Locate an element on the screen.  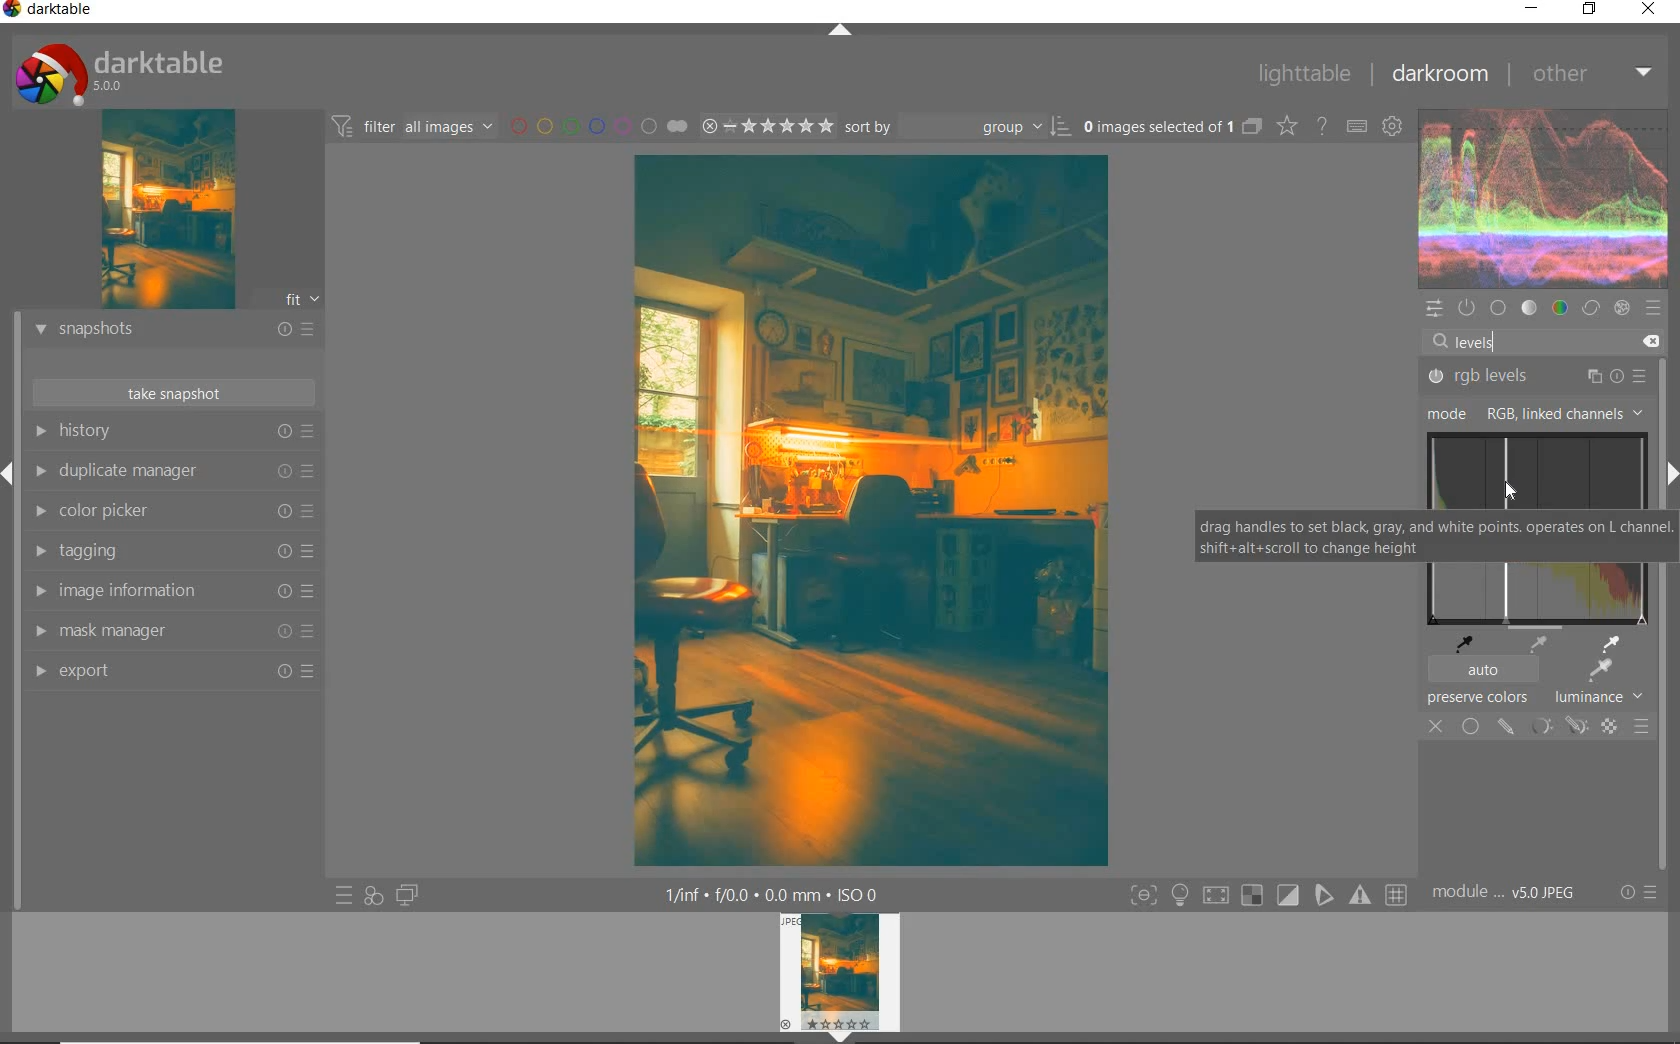
image preview is located at coordinates (164, 213).